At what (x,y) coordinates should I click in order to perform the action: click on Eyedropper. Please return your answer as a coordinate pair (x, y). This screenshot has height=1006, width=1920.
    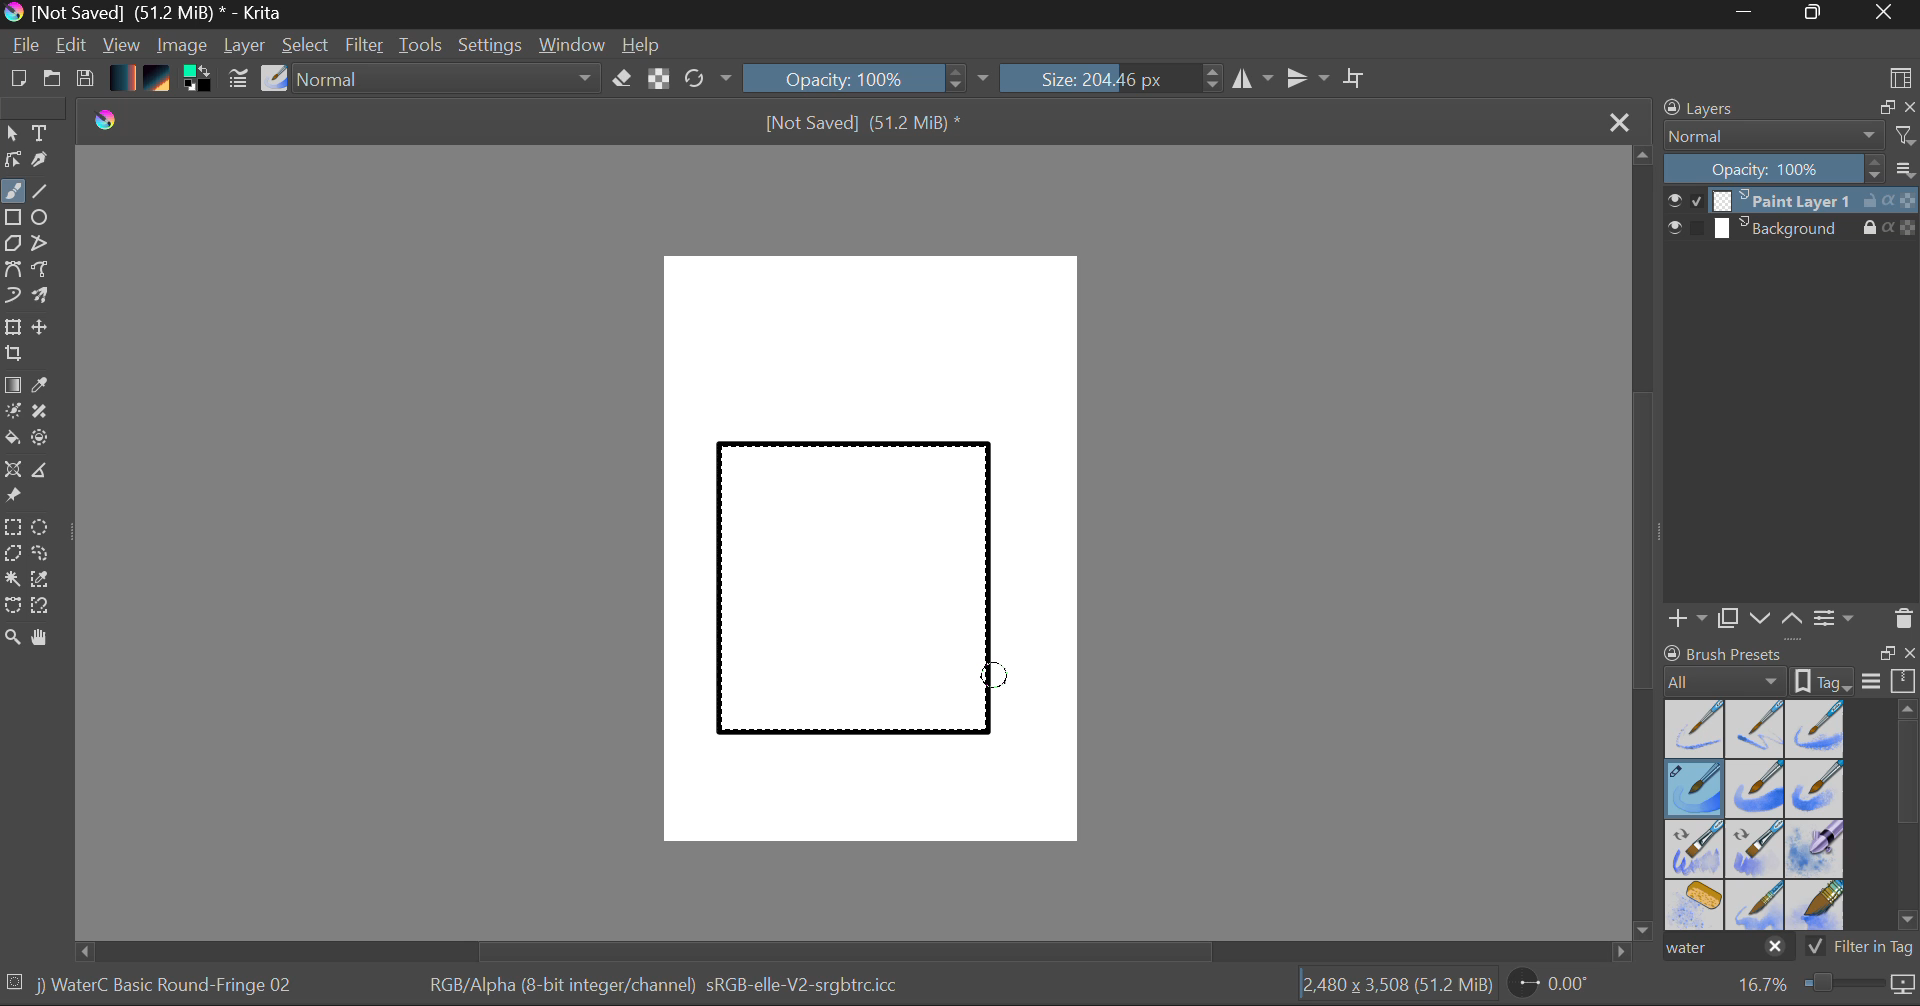
    Looking at the image, I should click on (44, 386).